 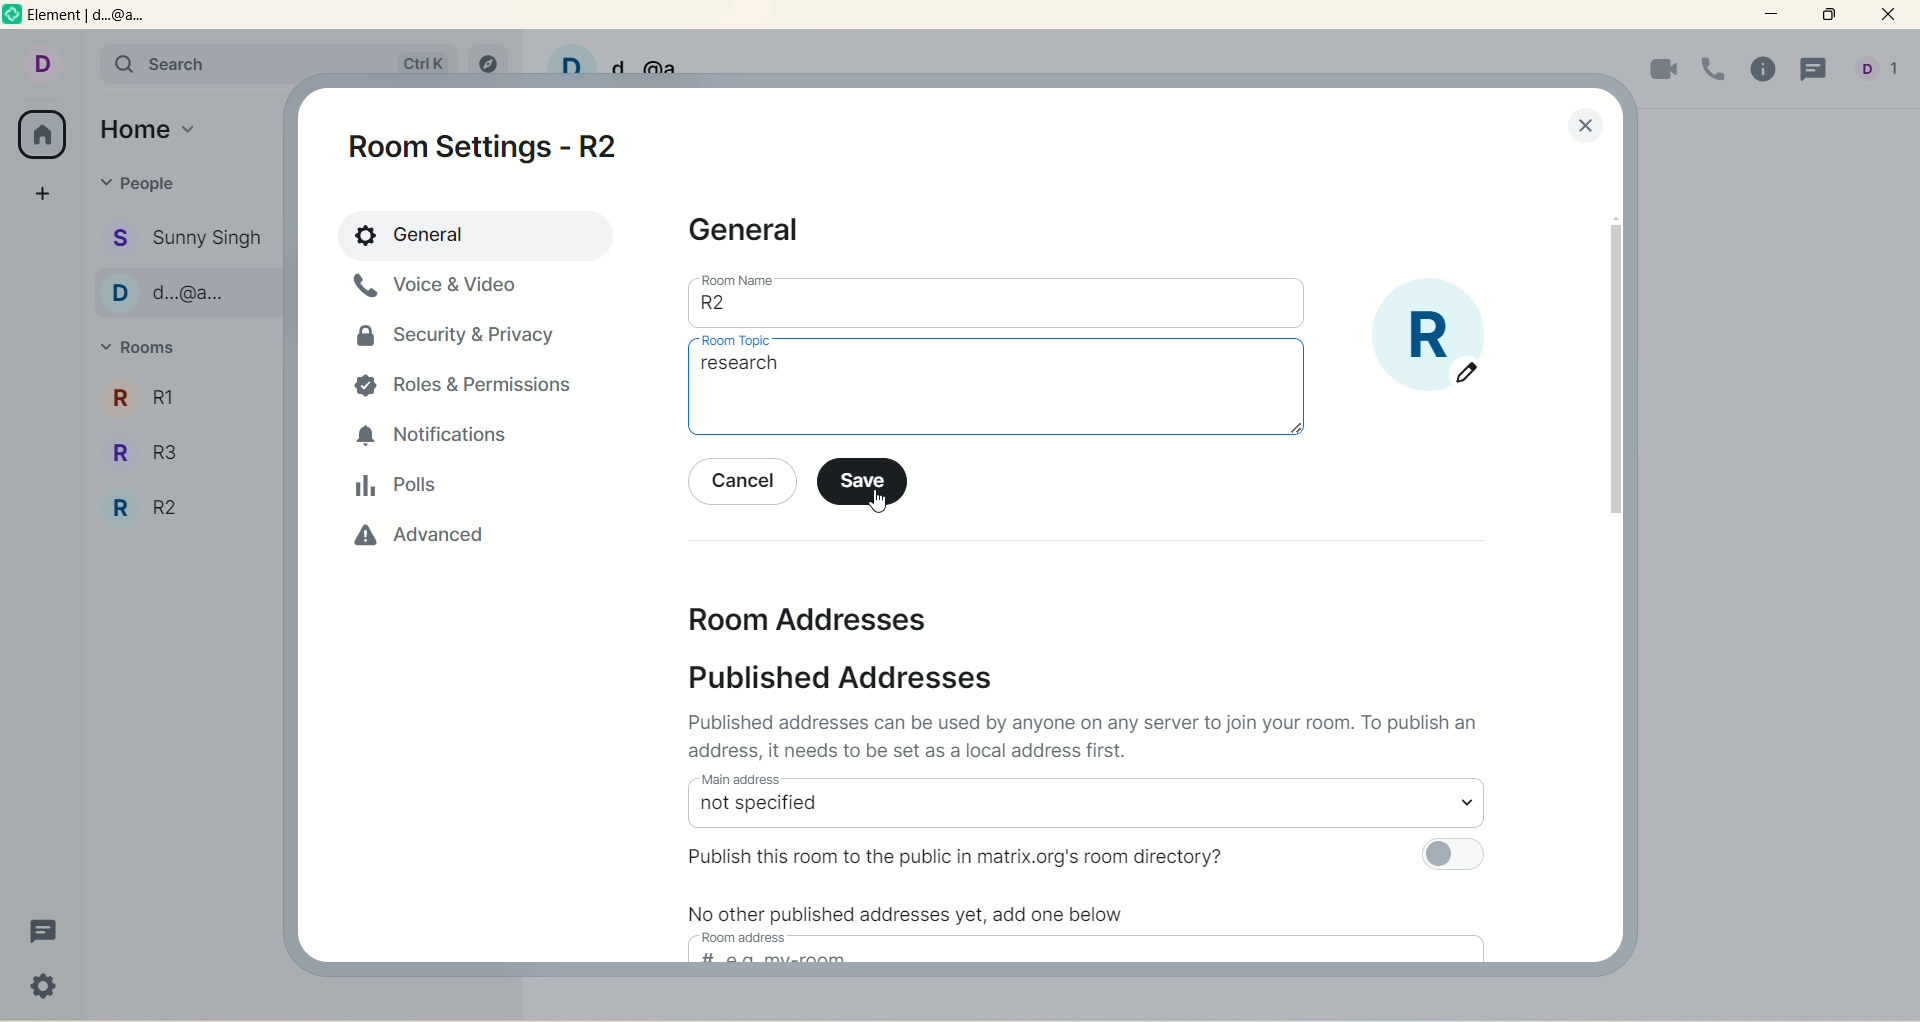 What do you see at coordinates (1775, 15) in the screenshot?
I see `minimize` at bounding box center [1775, 15].